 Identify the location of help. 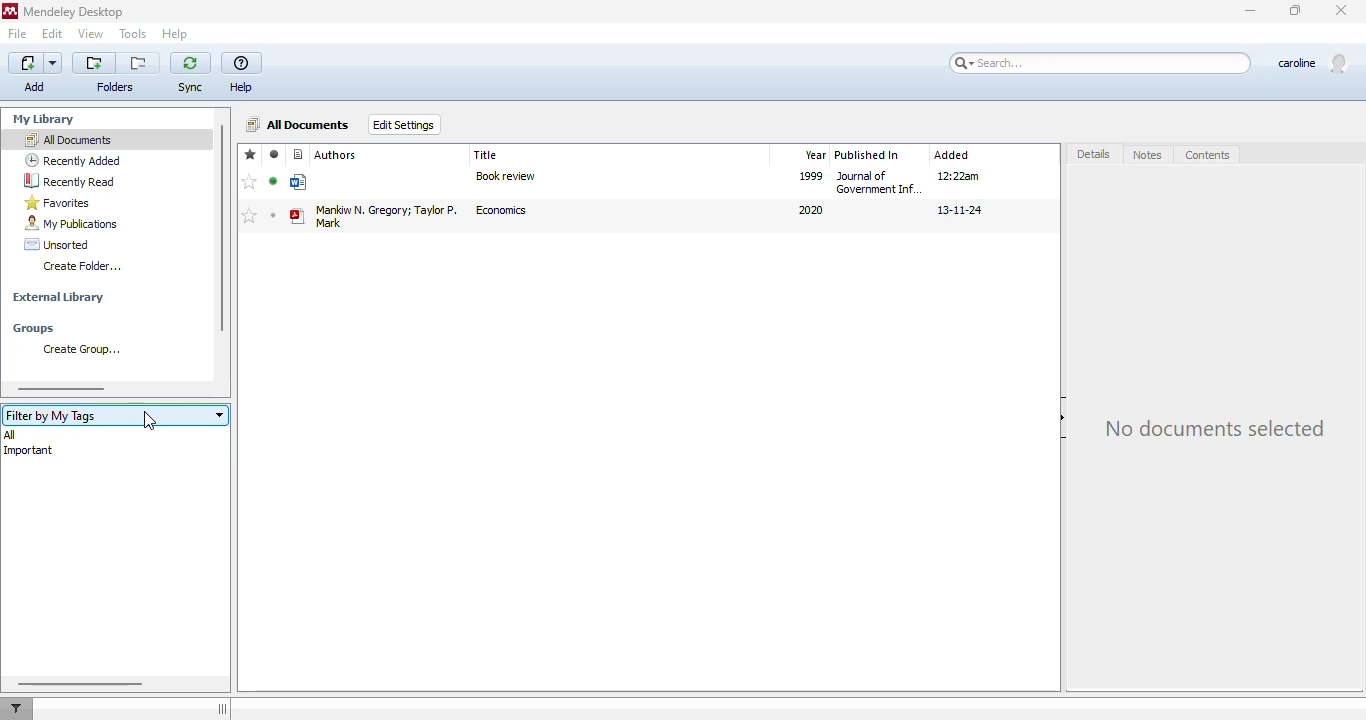
(241, 74).